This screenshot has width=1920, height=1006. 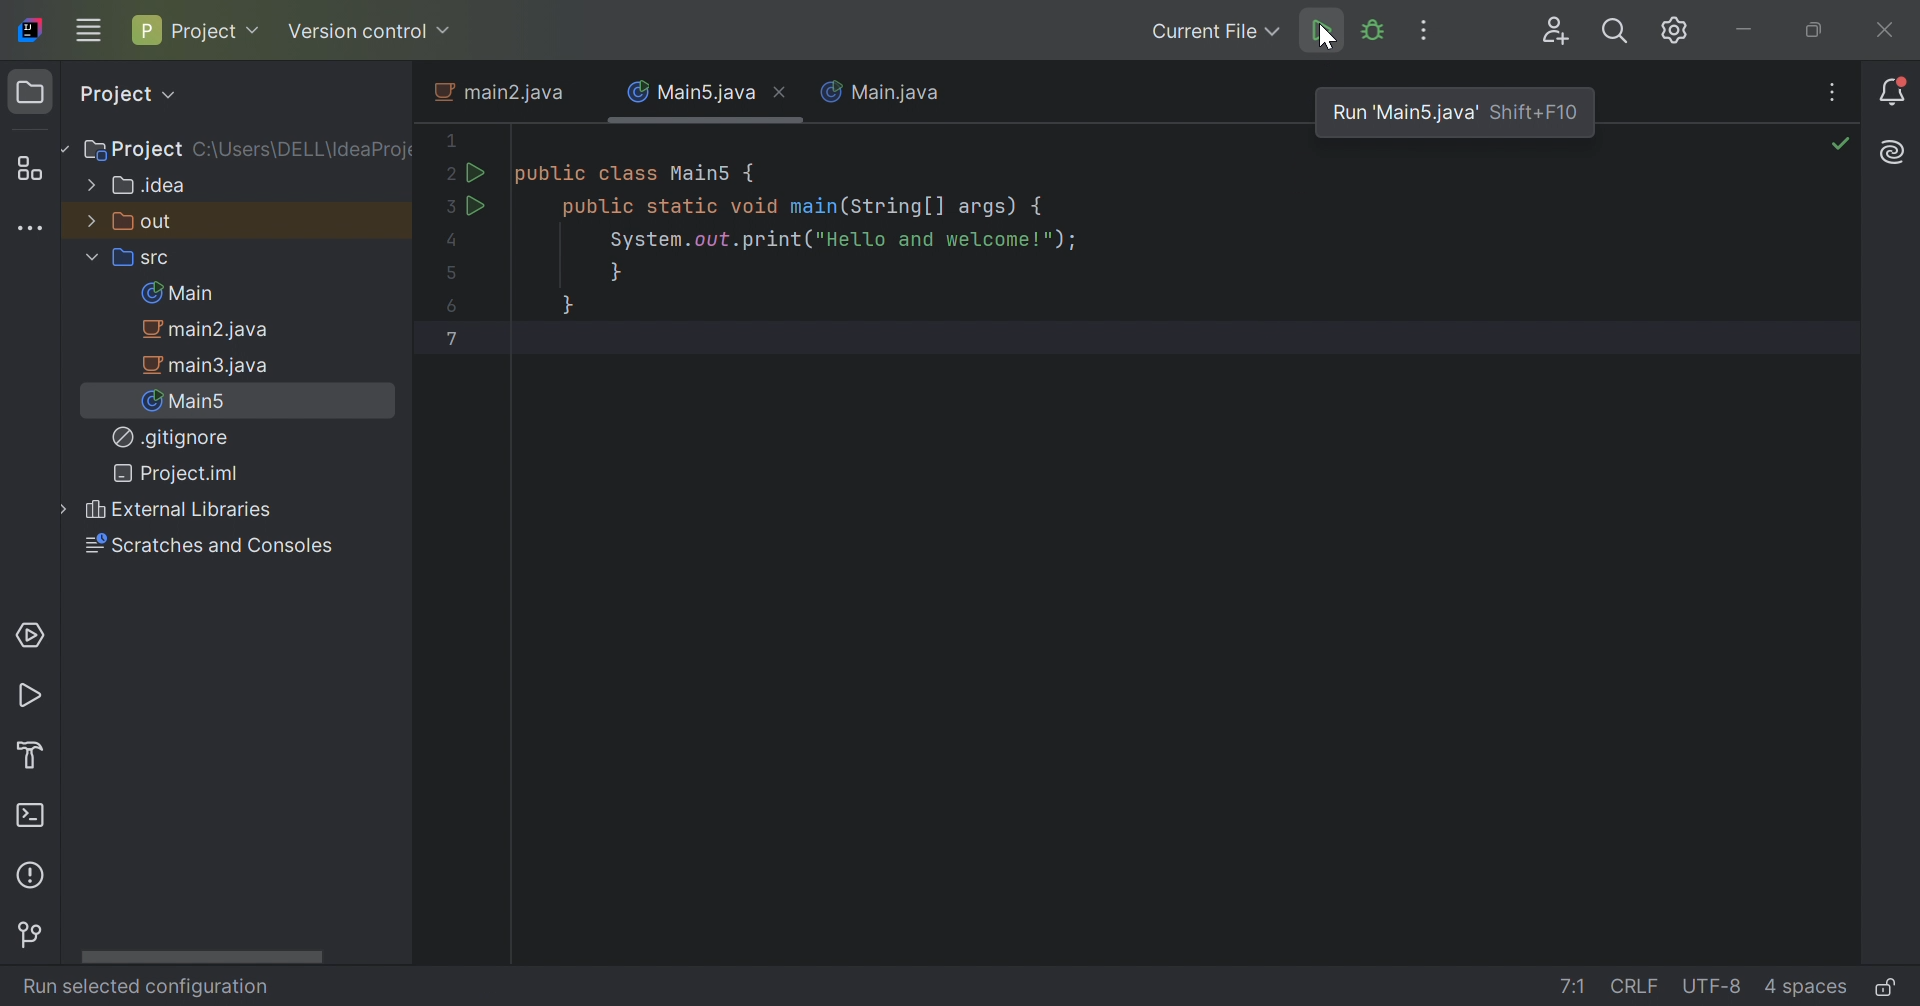 What do you see at coordinates (450, 306) in the screenshot?
I see `6` at bounding box center [450, 306].